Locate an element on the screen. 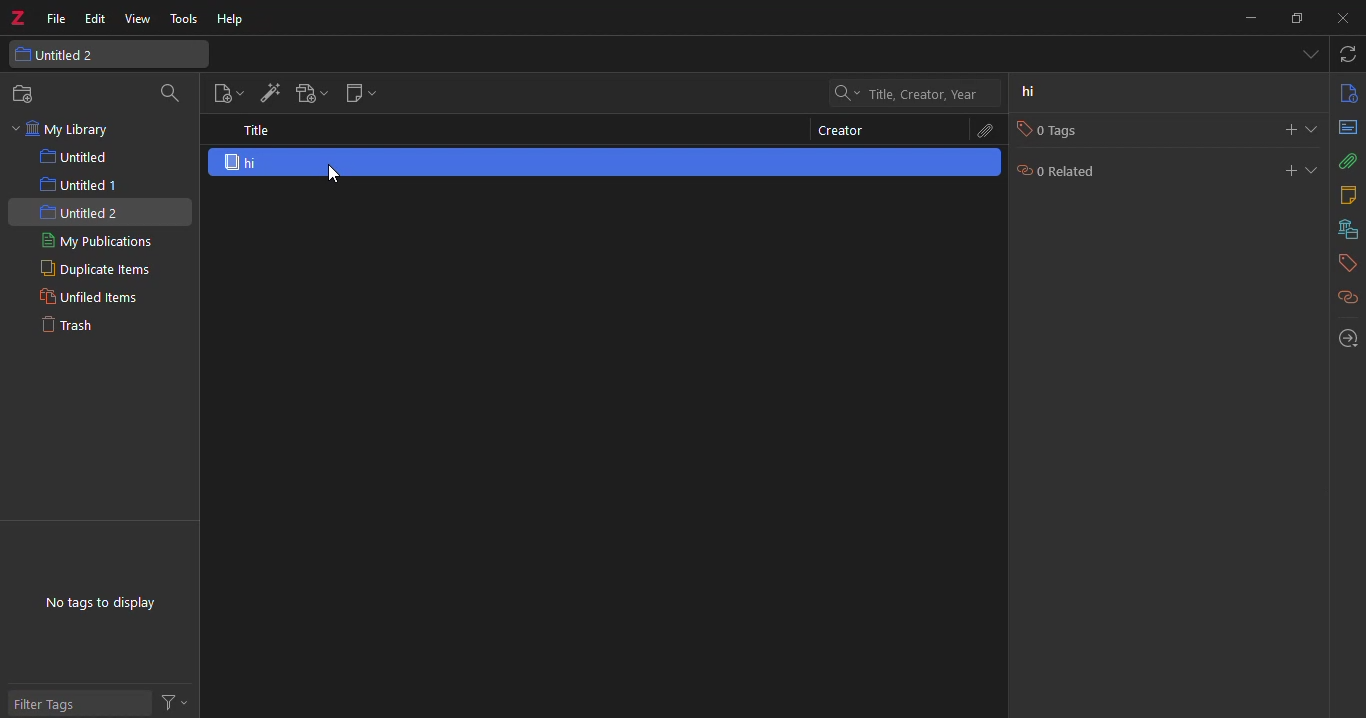 The height and width of the screenshot is (718, 1366). 0 related is located at coordinates (1058, 169).